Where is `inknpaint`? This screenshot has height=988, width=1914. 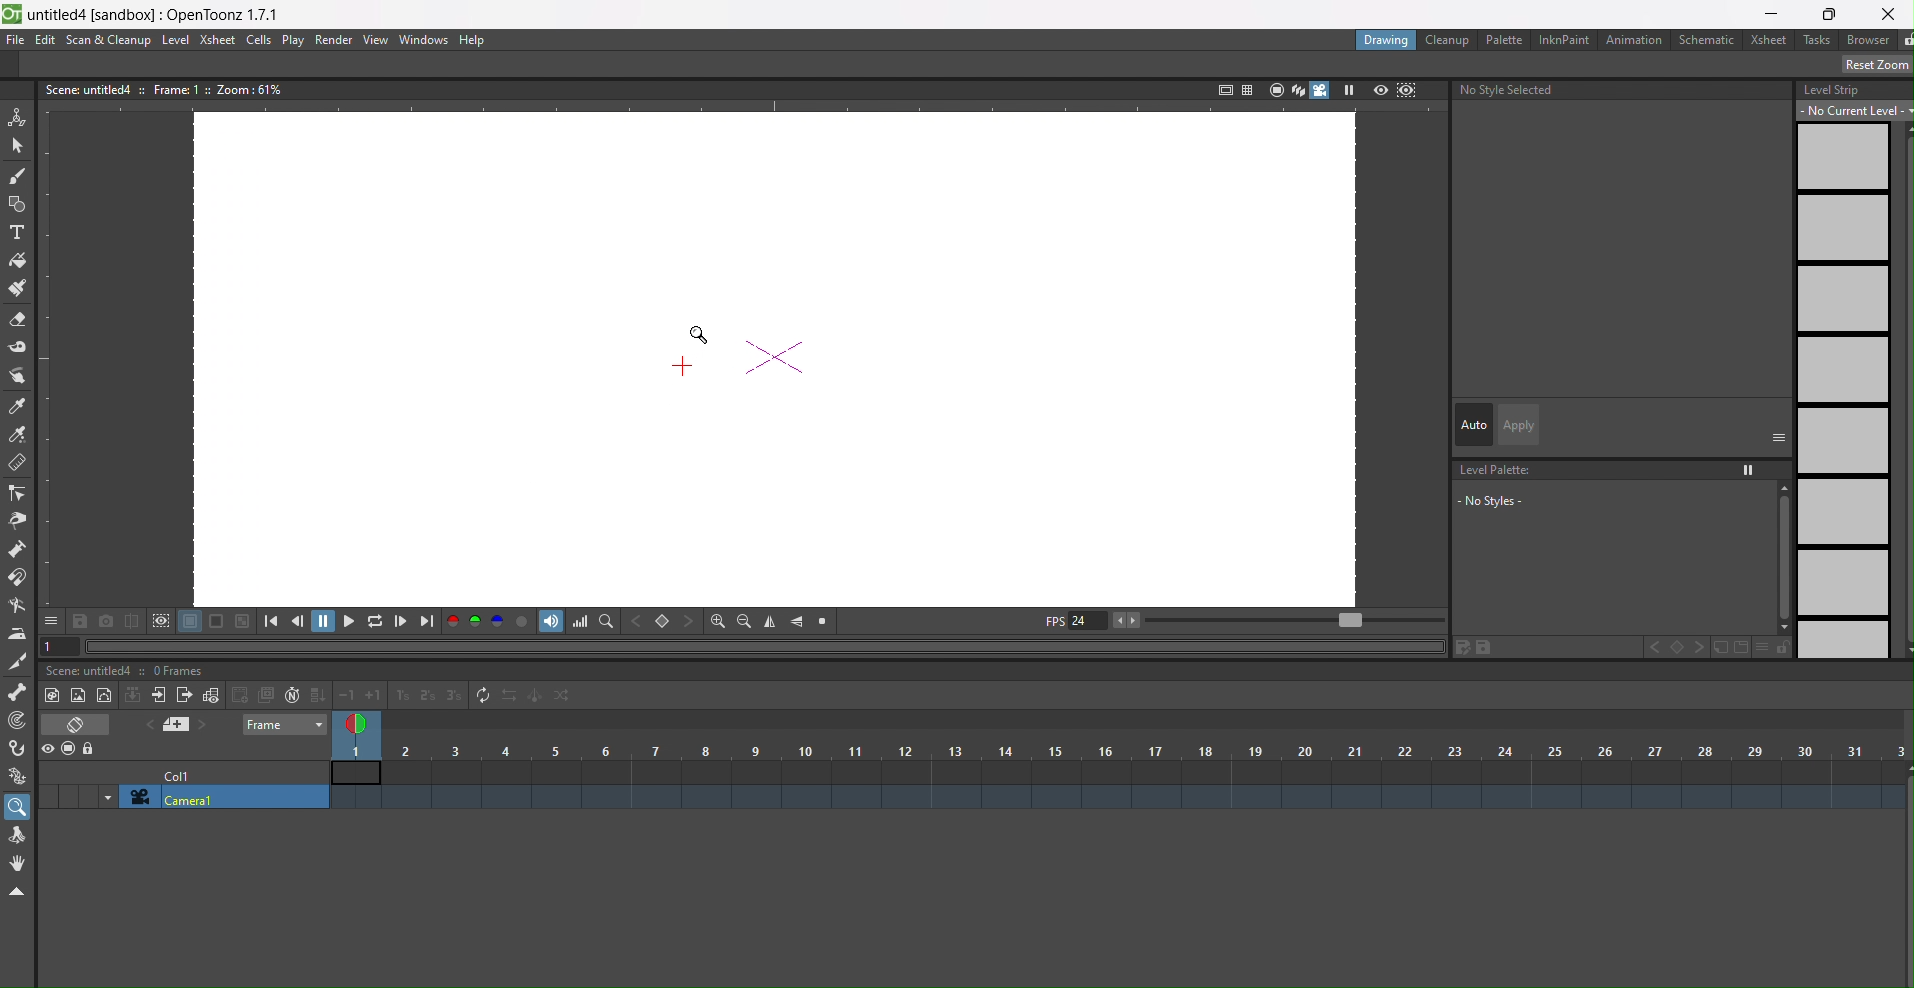 inknpaint is located at coordinates (1563, 39).